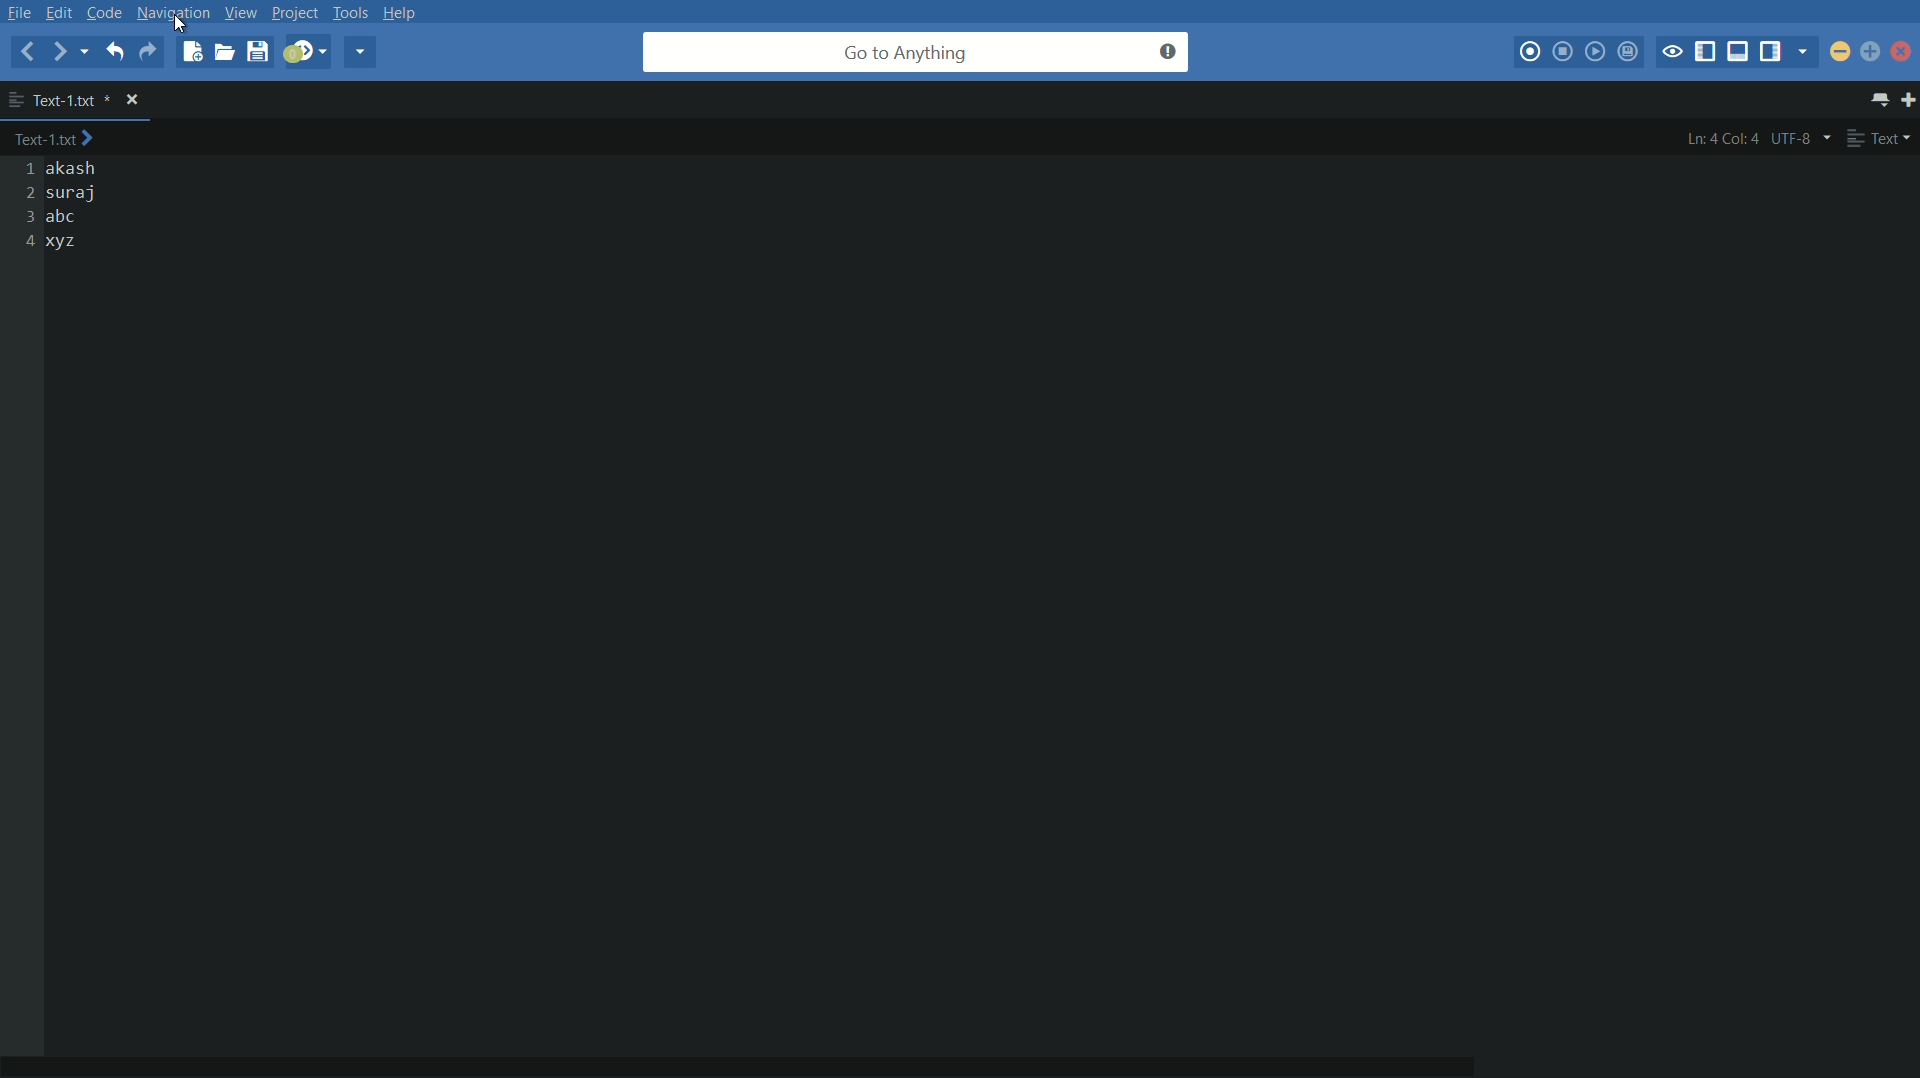 The width and height of the screenshot is (1920, 1078). I want to click on text, so click(1880, 139).